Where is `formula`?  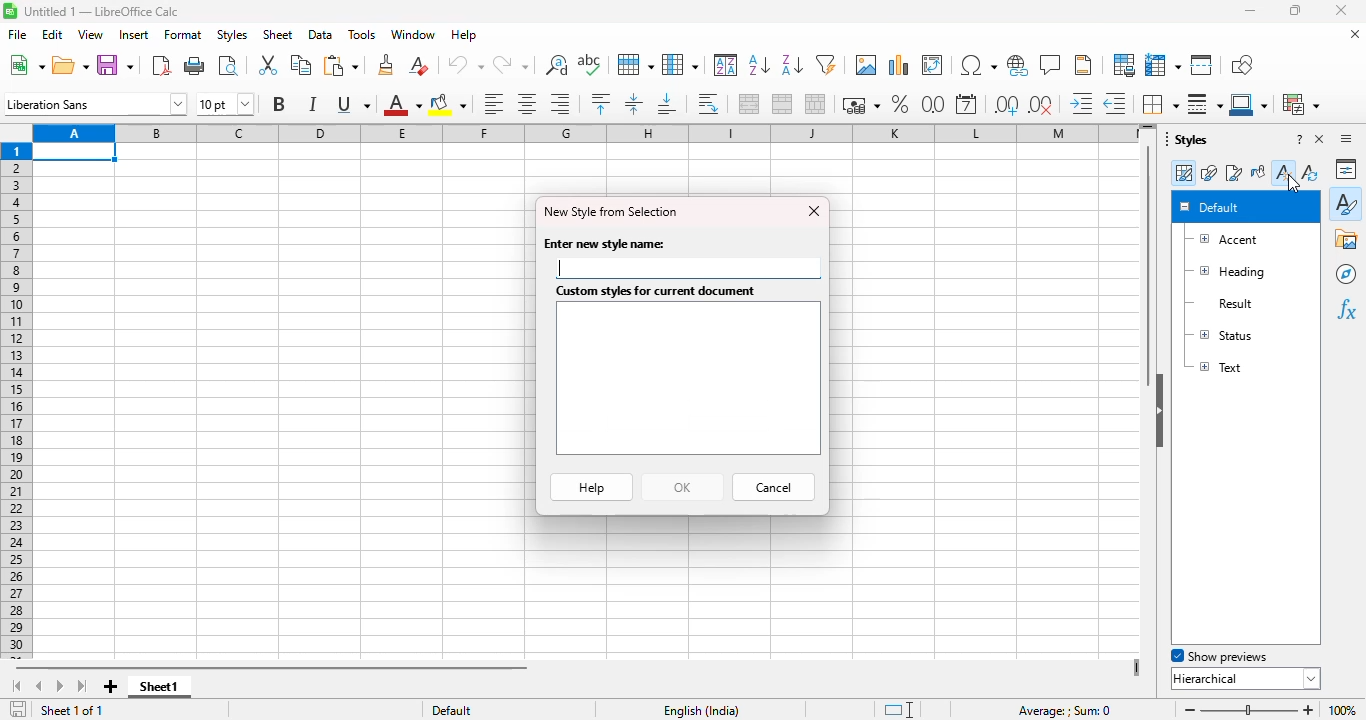 formula is located at coordinates (1065, 711).